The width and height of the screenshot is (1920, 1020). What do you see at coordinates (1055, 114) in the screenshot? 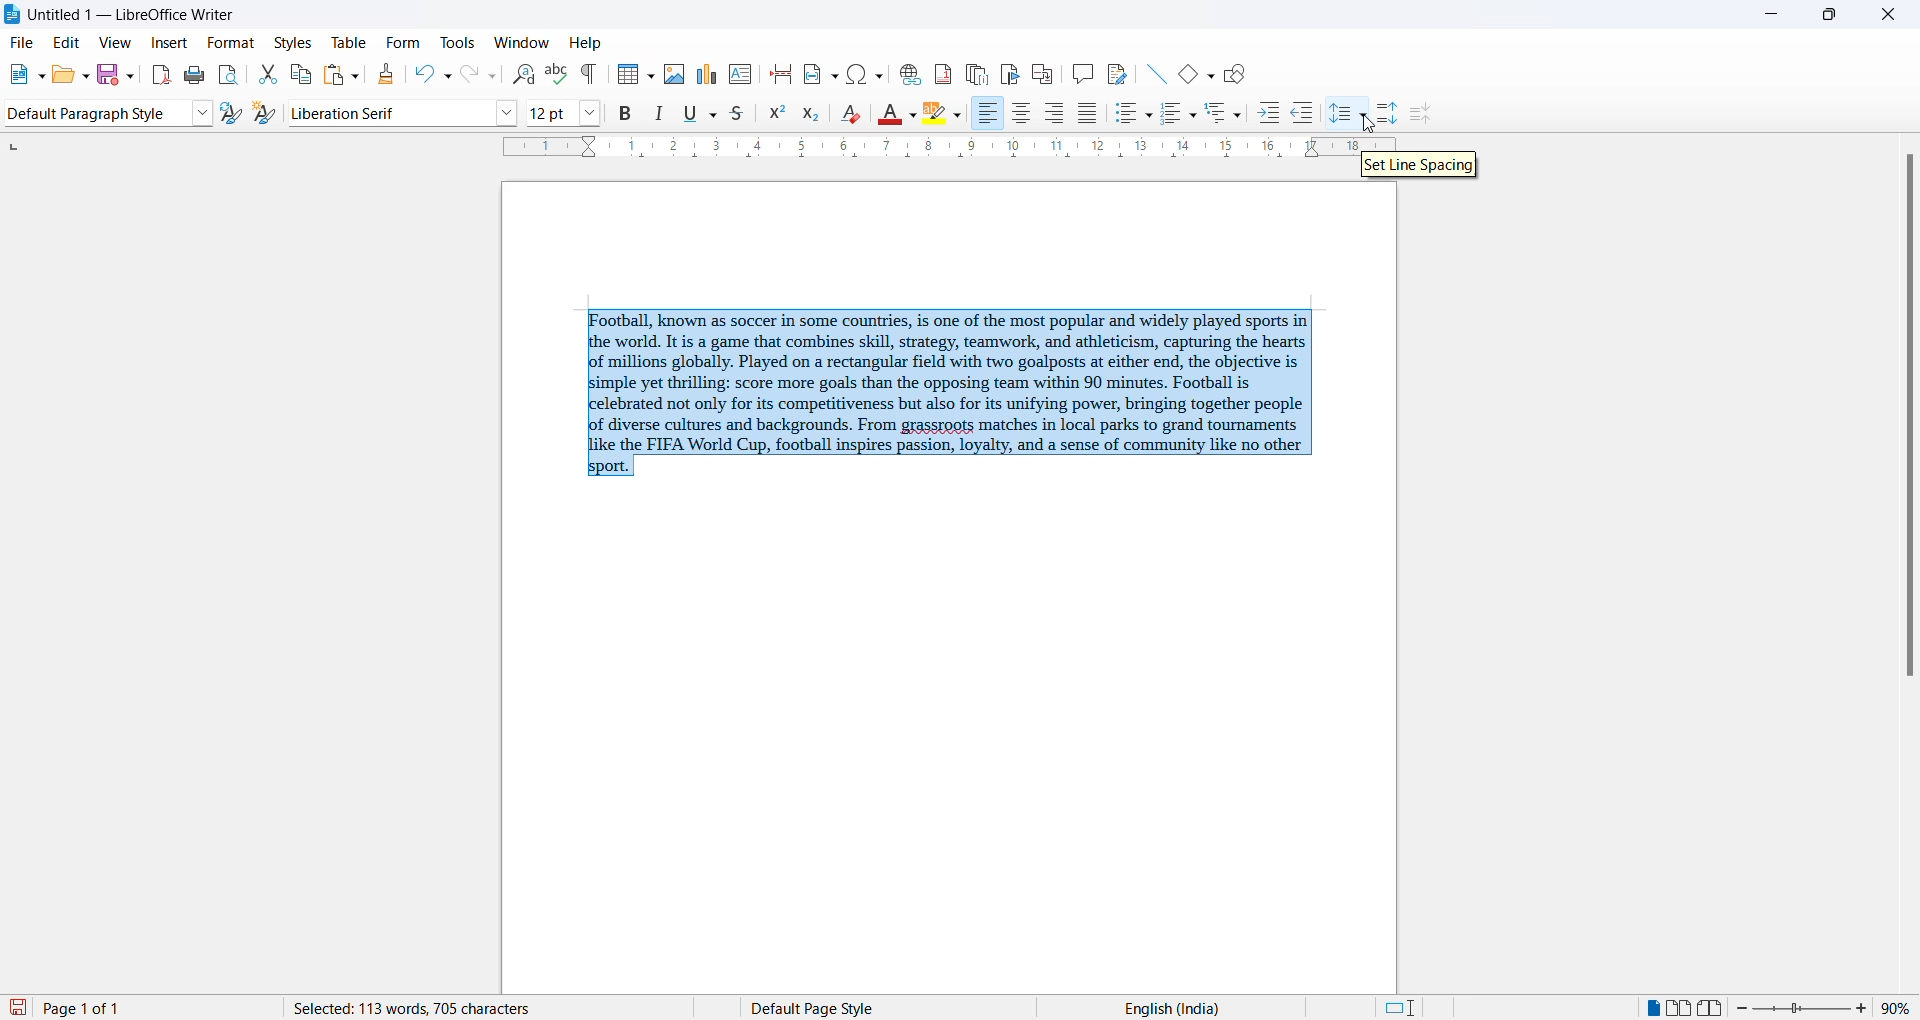
I see `text align center` at bounding box center [1055, 114].